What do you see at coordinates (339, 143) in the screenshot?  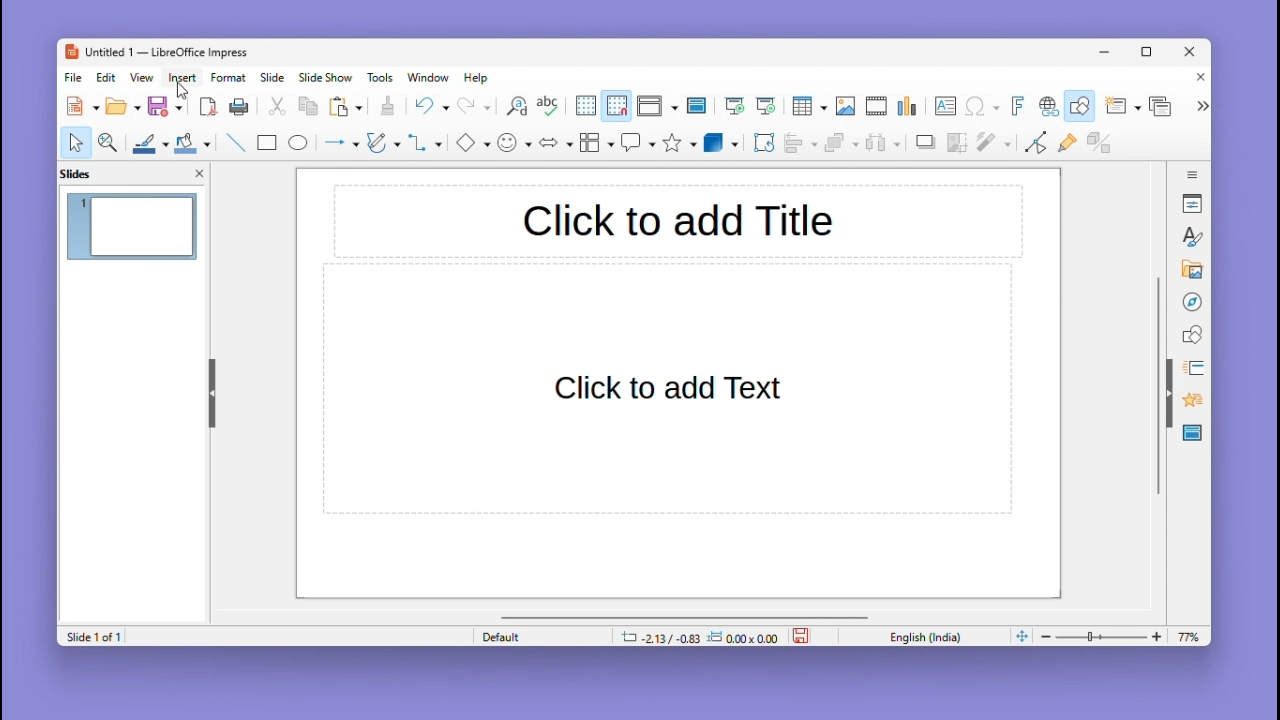 I see `Arrow` at bounding box center [339, 143].